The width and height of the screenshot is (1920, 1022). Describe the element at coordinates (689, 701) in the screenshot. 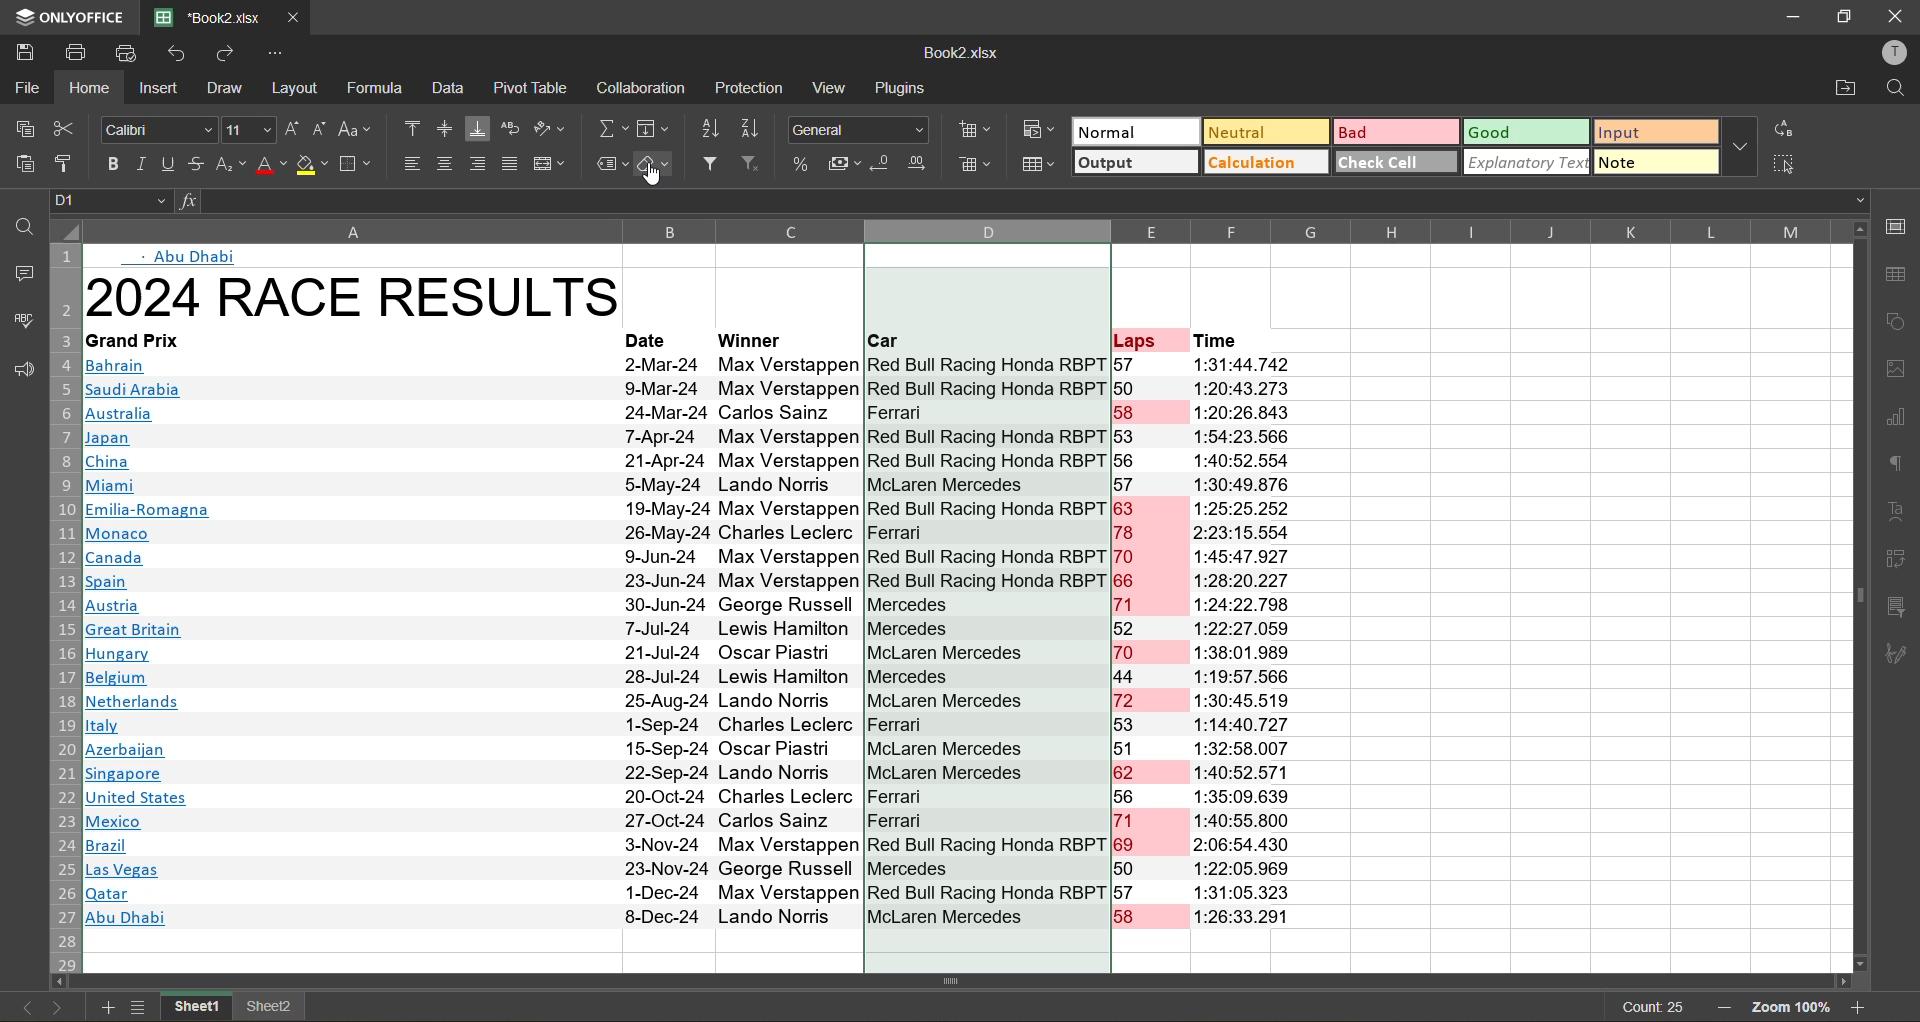

I see `Netherlands 25-Aug-24 Lando Norris McLaren Mercedes 72 1:30:45.519` at that location.